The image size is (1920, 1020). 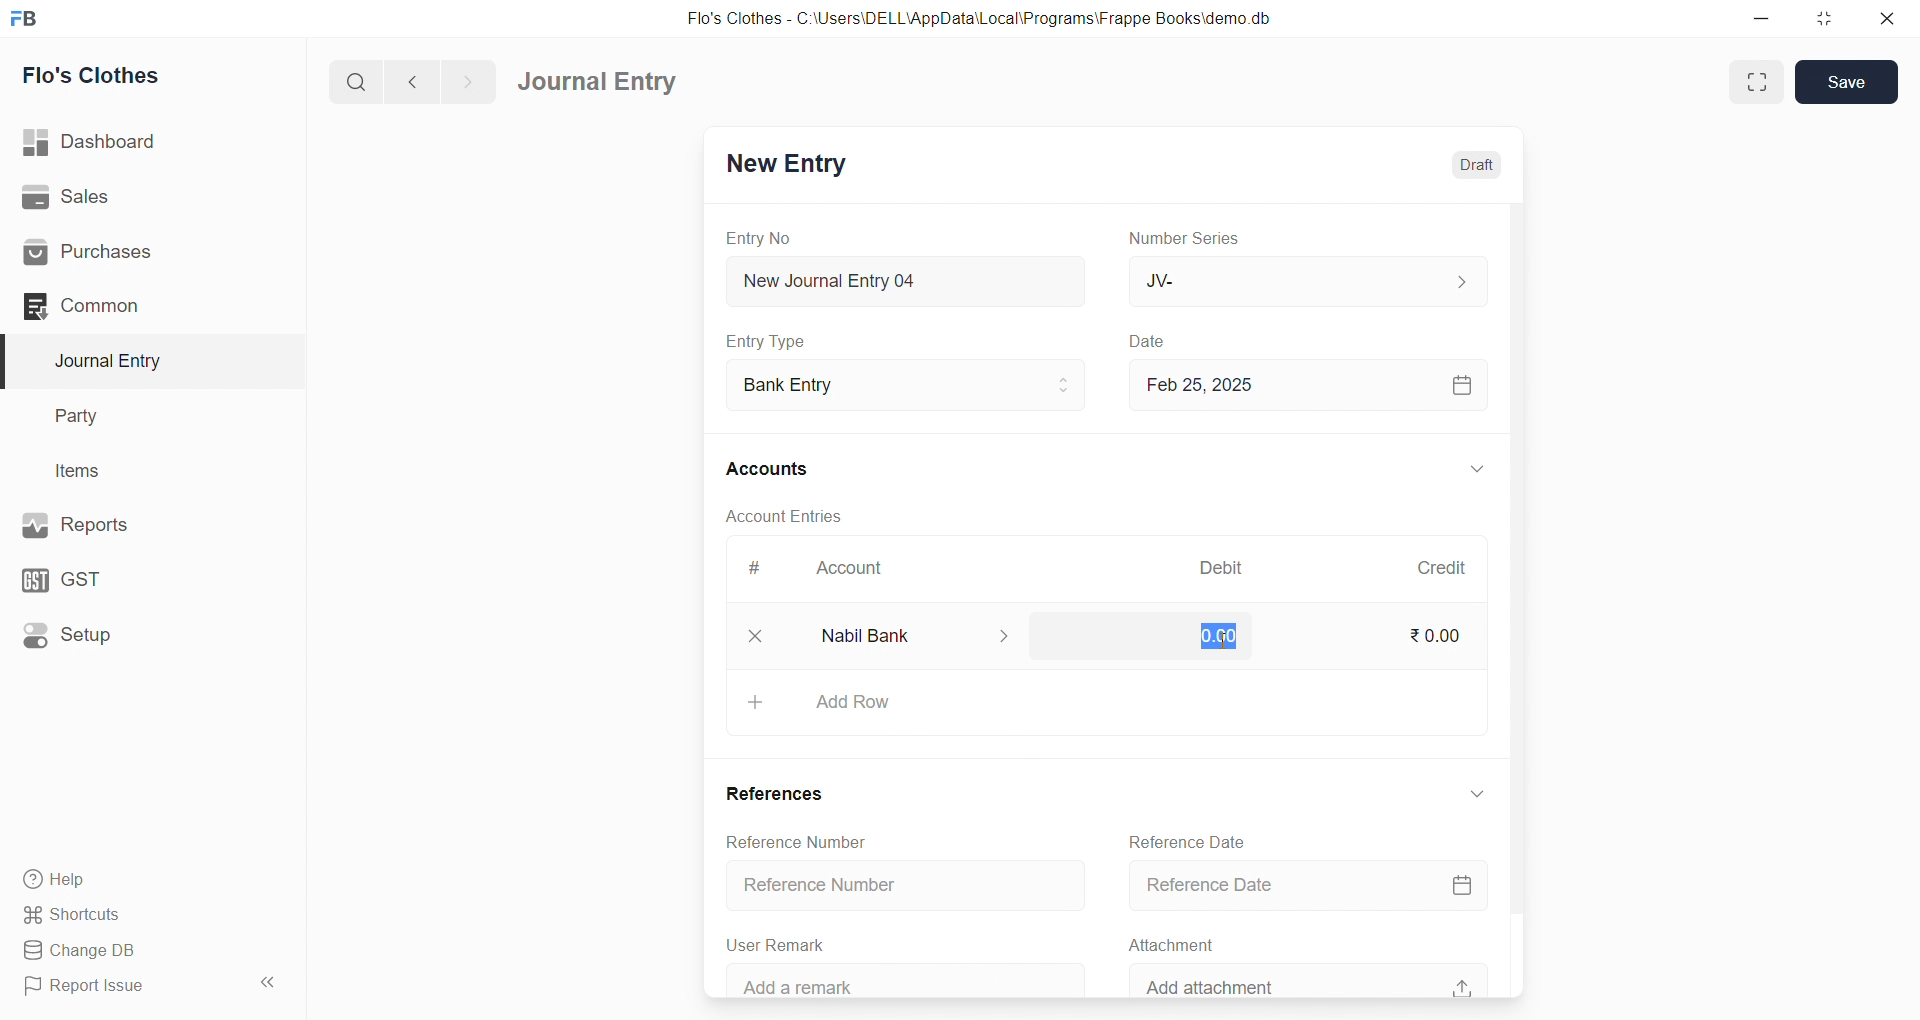 I want to click on ₹ 0.00, so click(x=1206, y=634).